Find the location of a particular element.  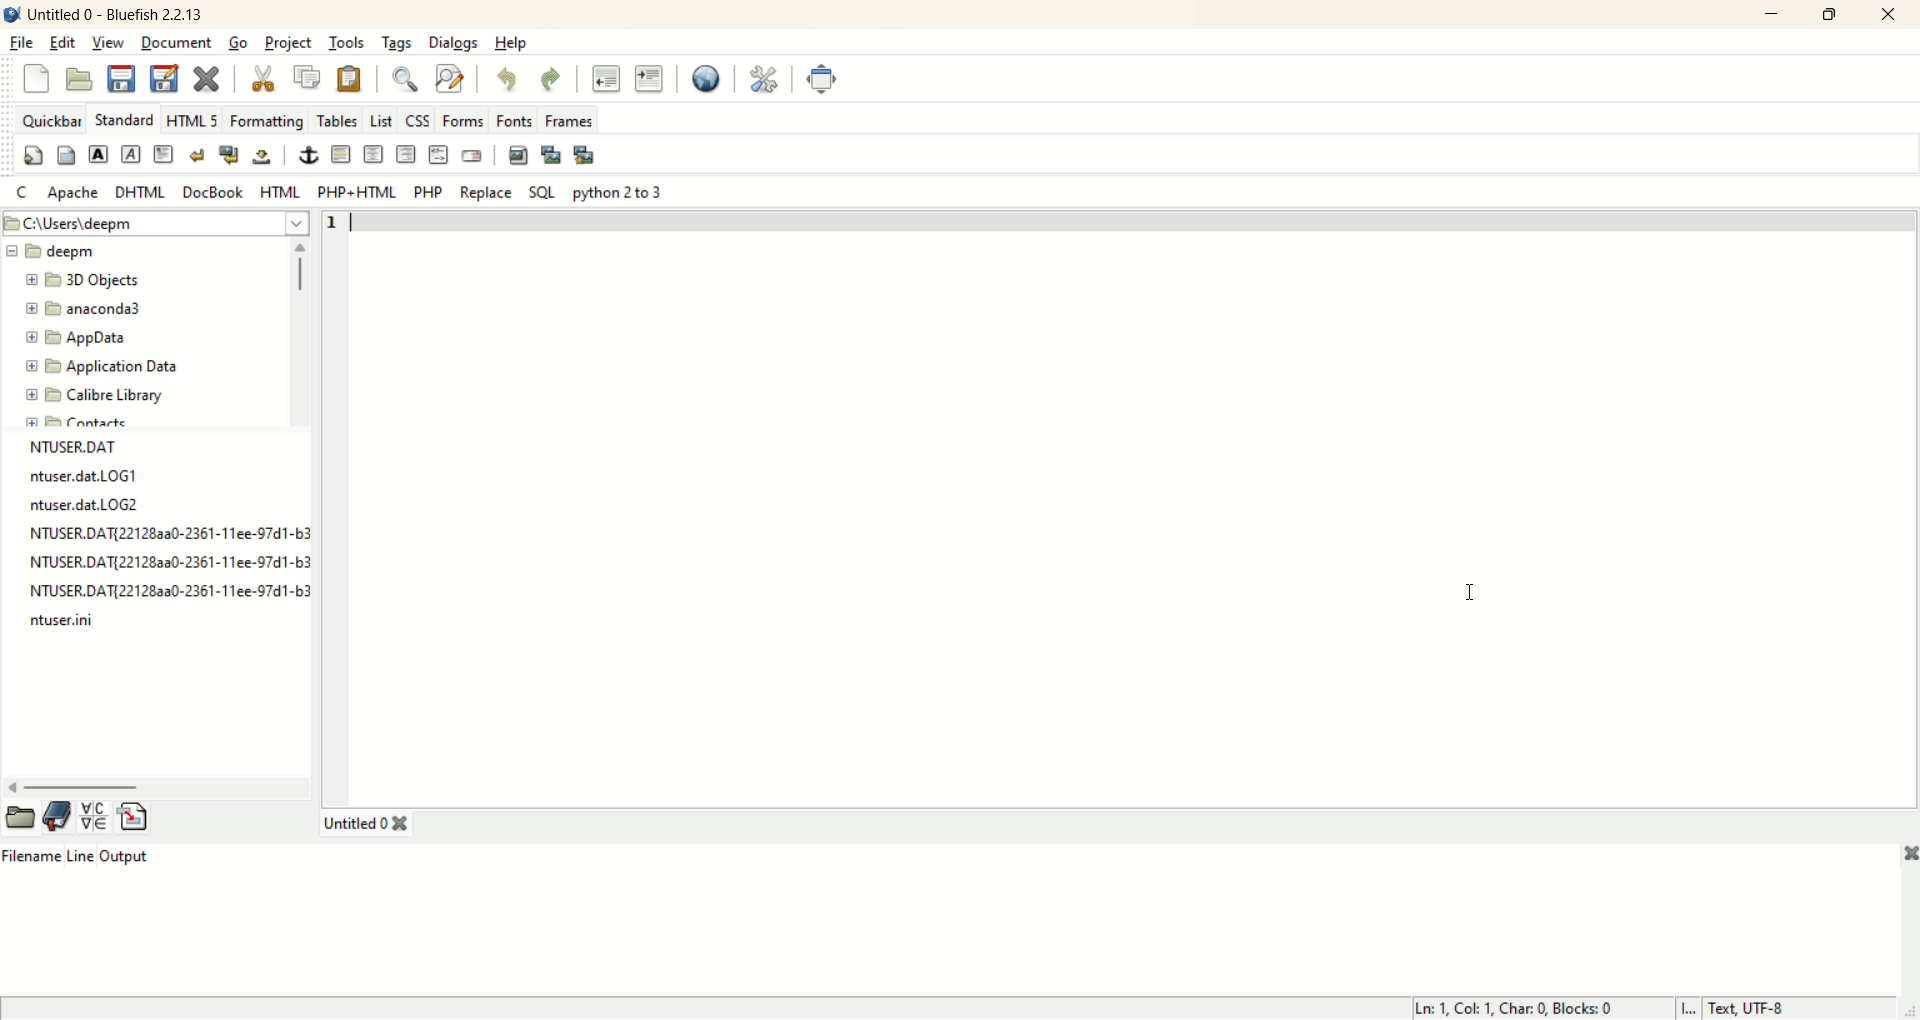

application data is located at coordinates (102, 367).